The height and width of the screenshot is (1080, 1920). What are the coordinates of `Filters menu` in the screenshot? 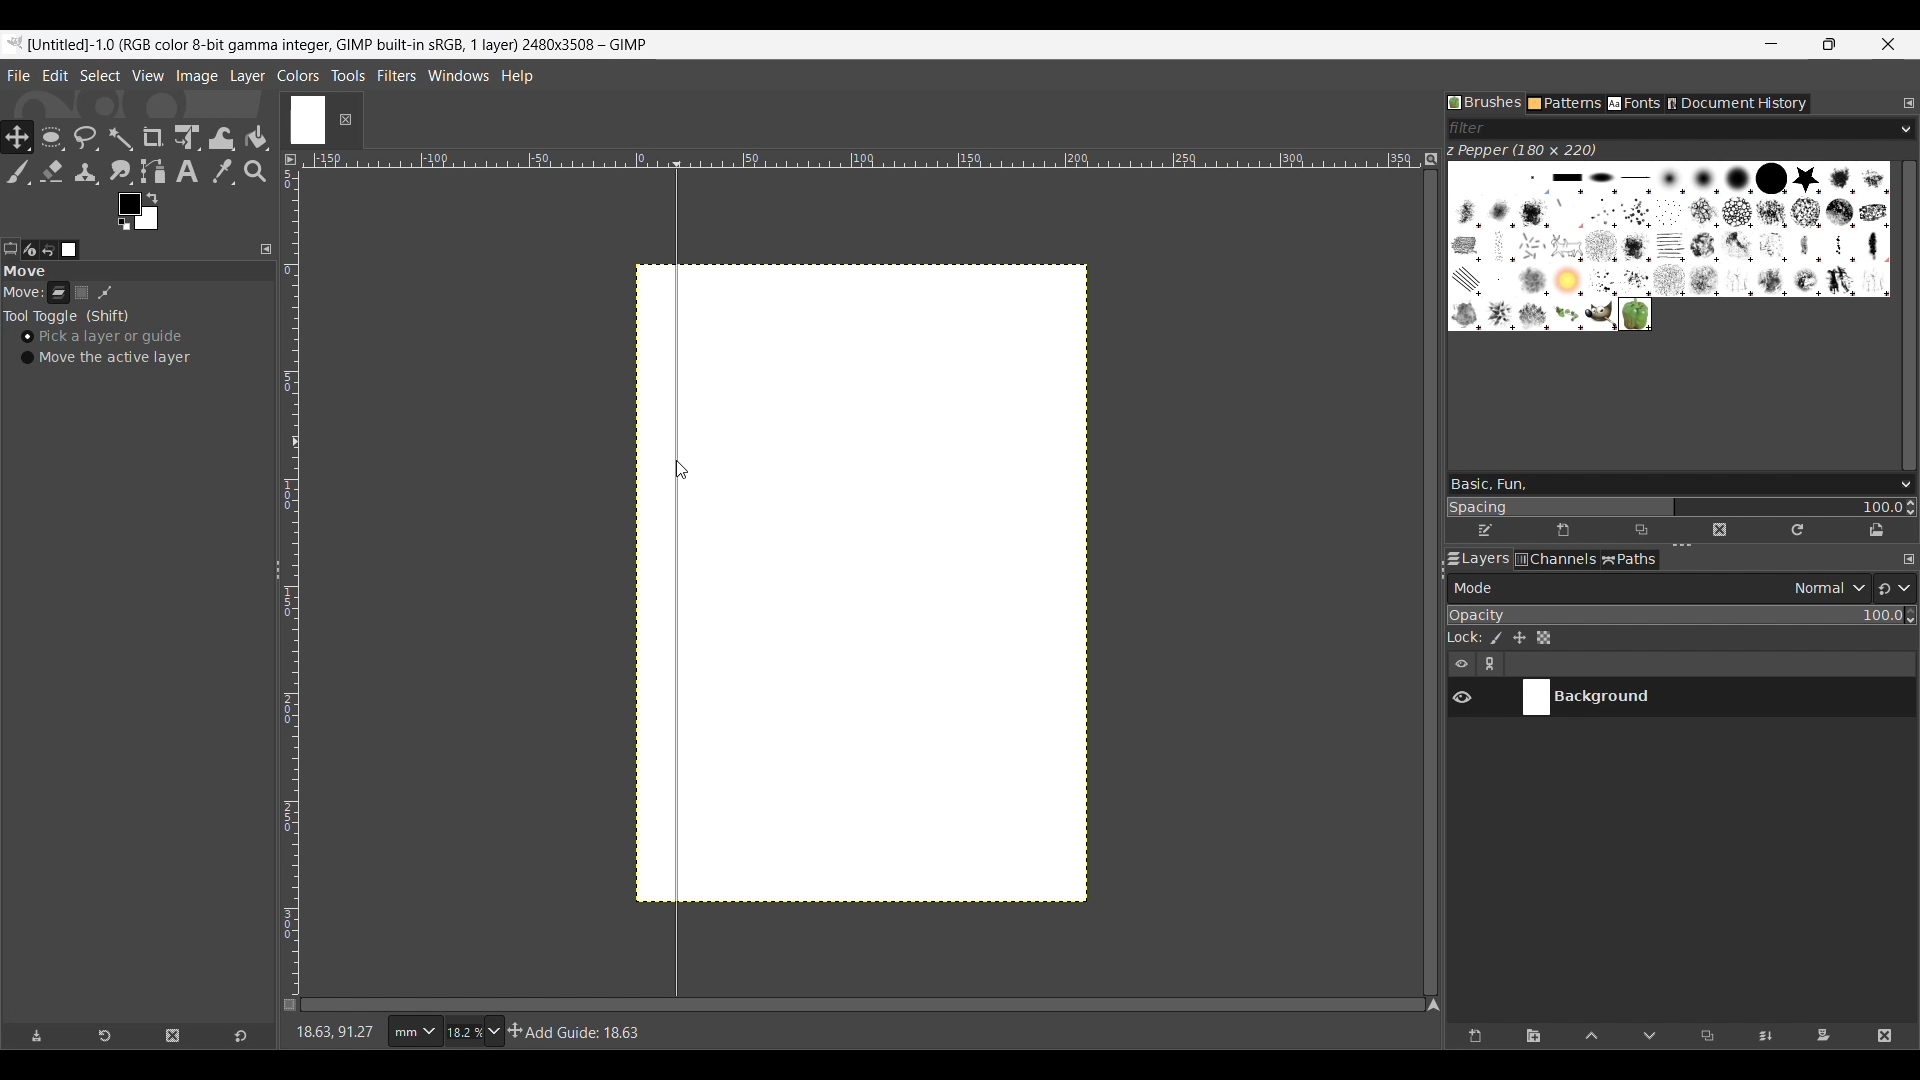 It's located at (396, 75).